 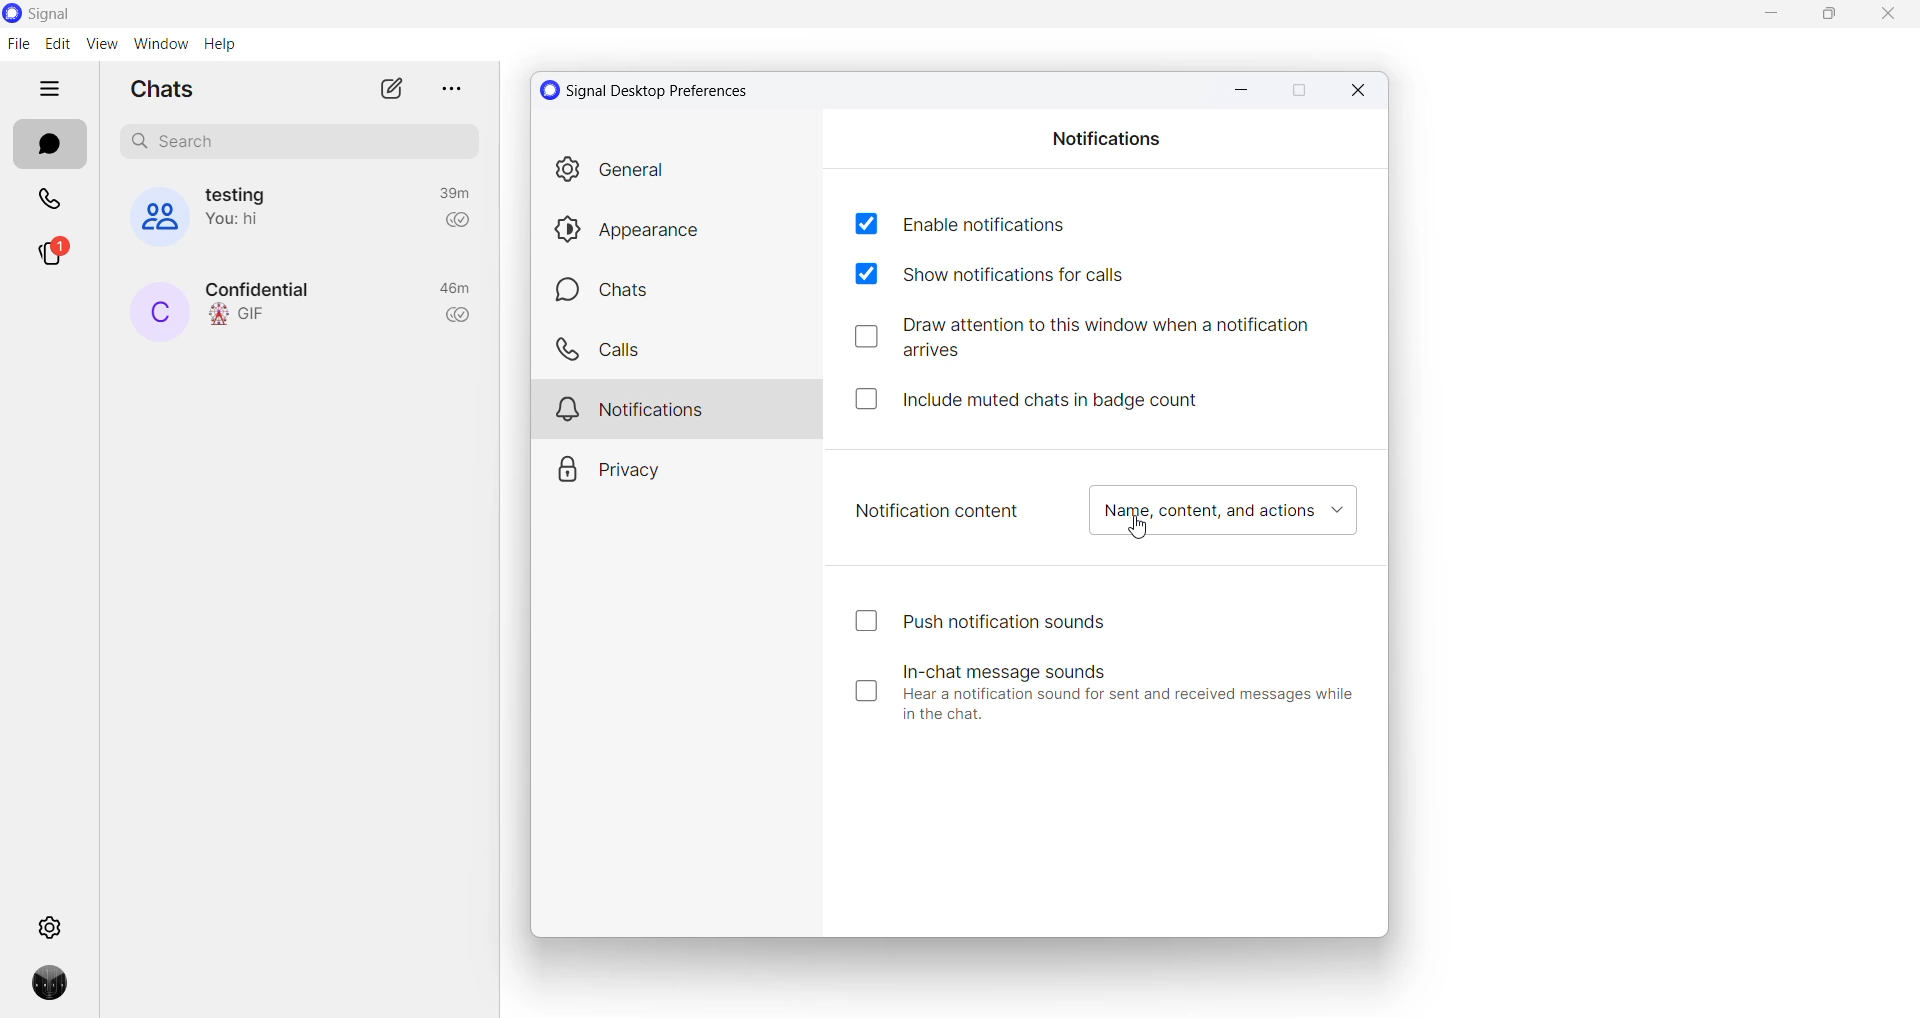 What do you see at coordinates (1143, 535) in the screenshot?
I see `cursor` at bounding box center [1143, 535].